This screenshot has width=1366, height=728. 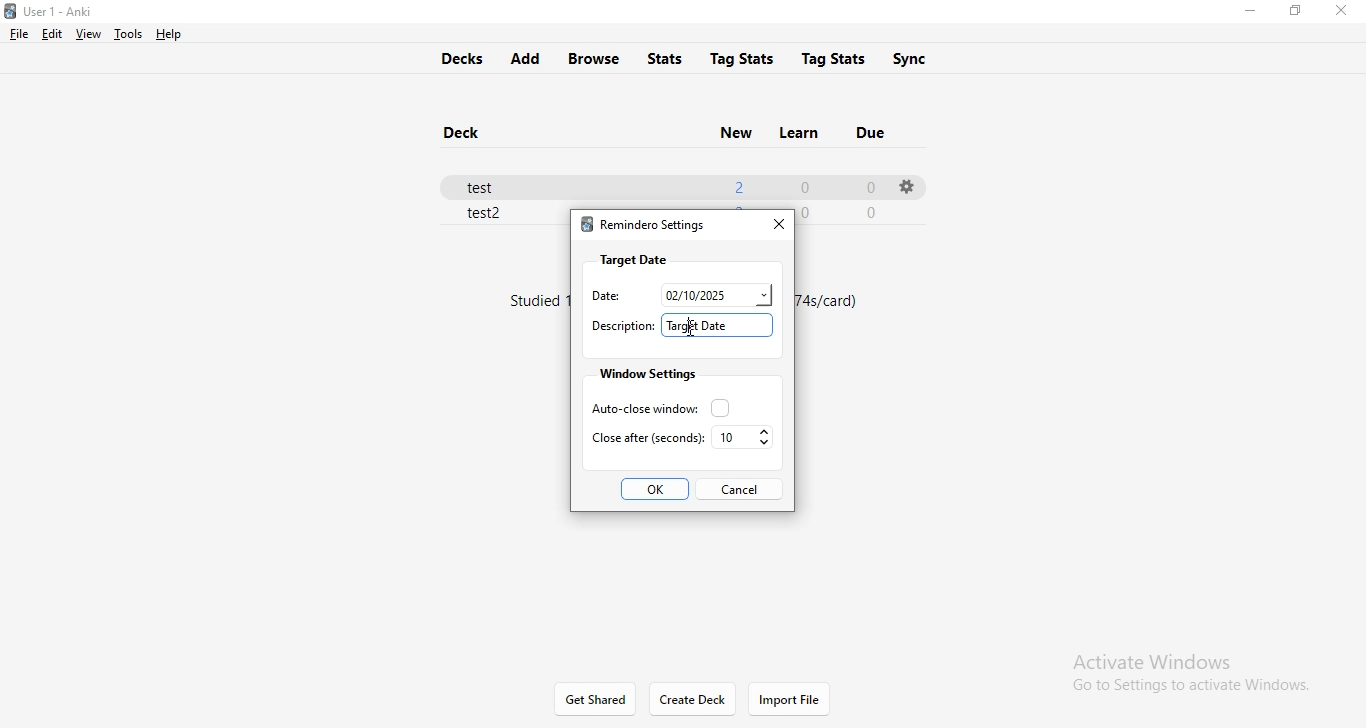 I want to click on decks, so click(x=457, y=56).